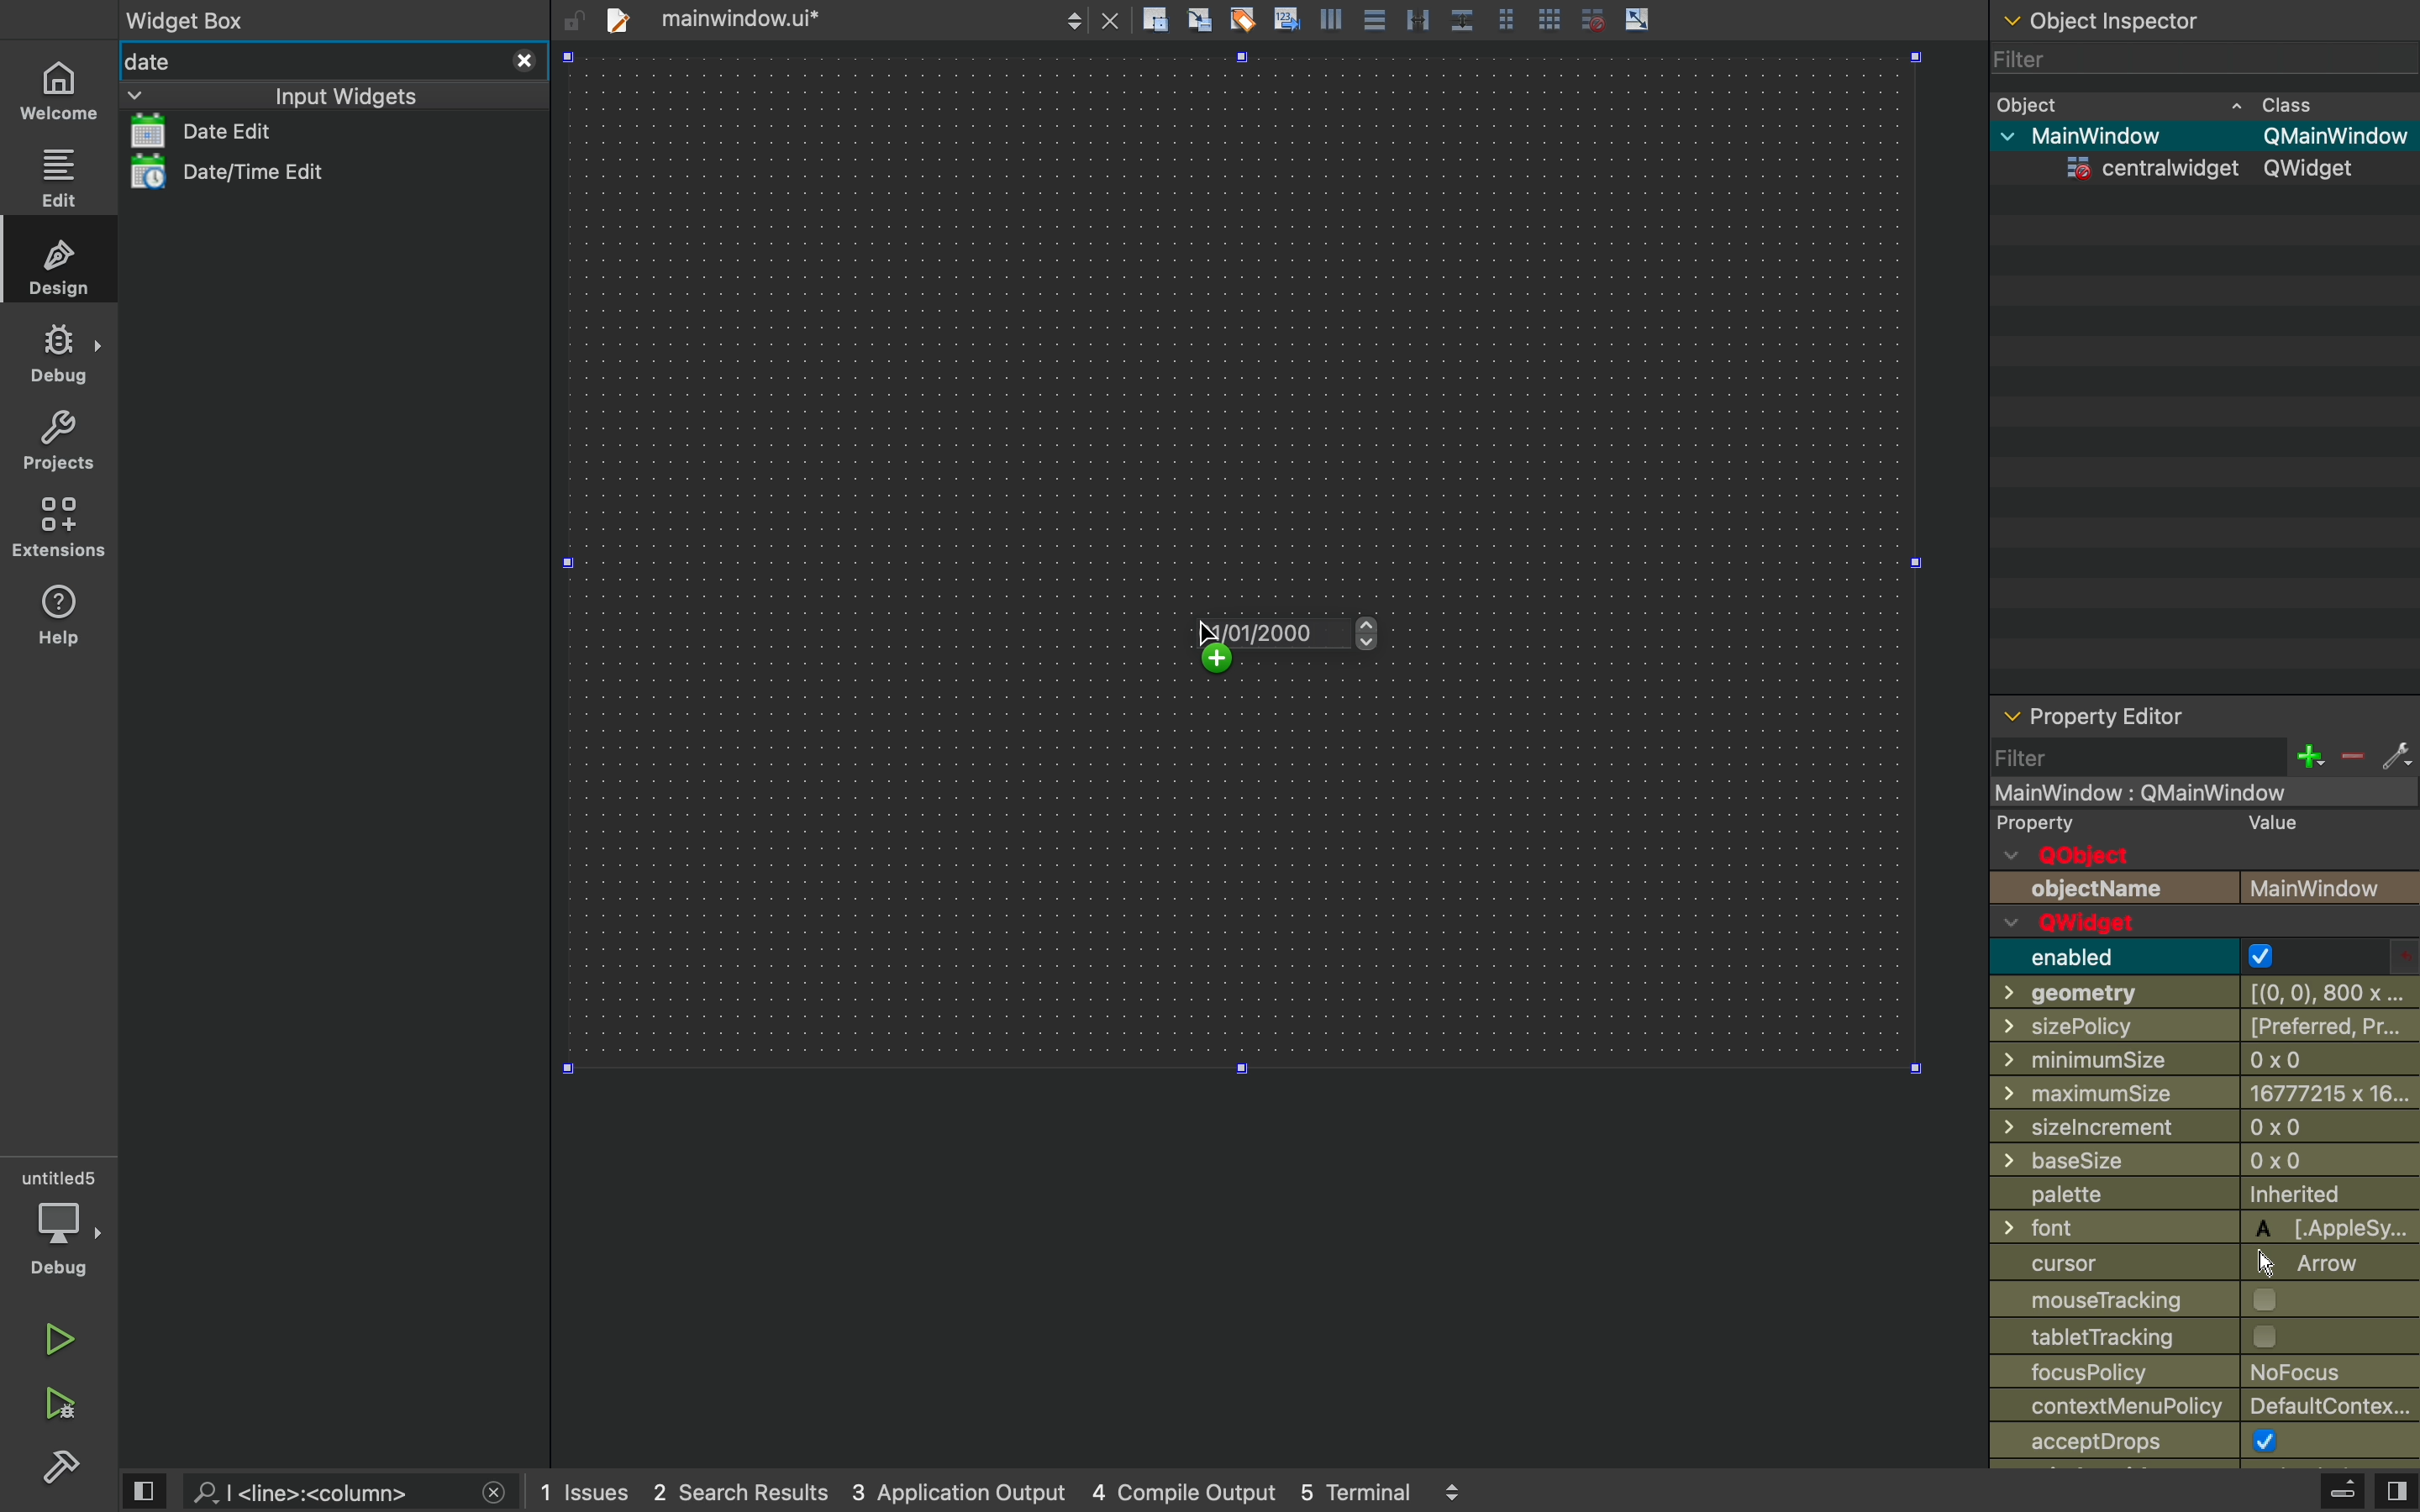 The height and width of the screenshot is (1512, 2420). Describe the element at coordinates (494, 1495) in the screenshot. I see `close` at that location.